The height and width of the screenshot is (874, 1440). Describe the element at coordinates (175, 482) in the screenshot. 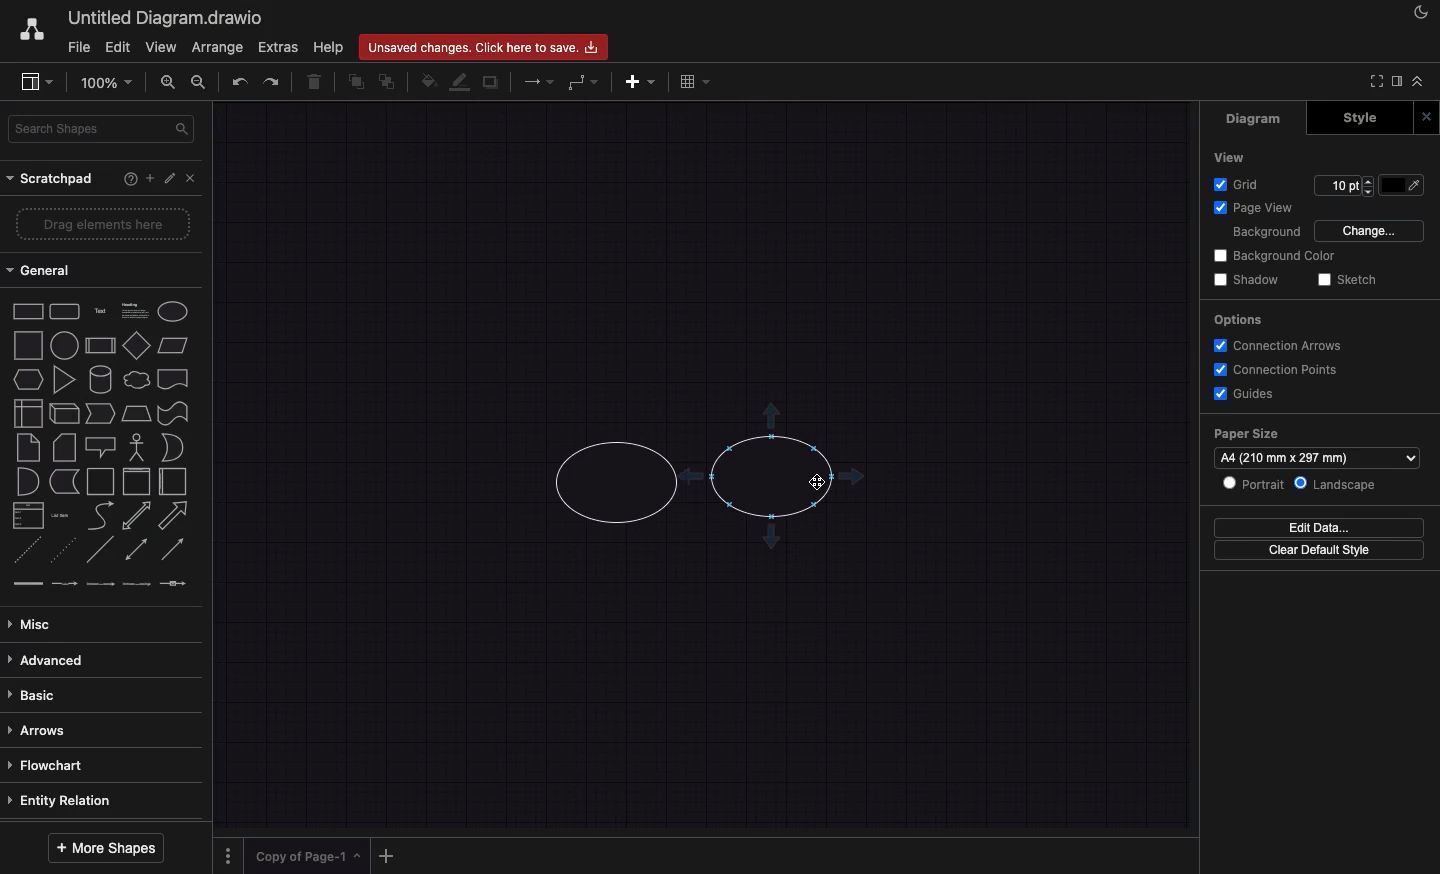

I see `Horizontal container` at that location.